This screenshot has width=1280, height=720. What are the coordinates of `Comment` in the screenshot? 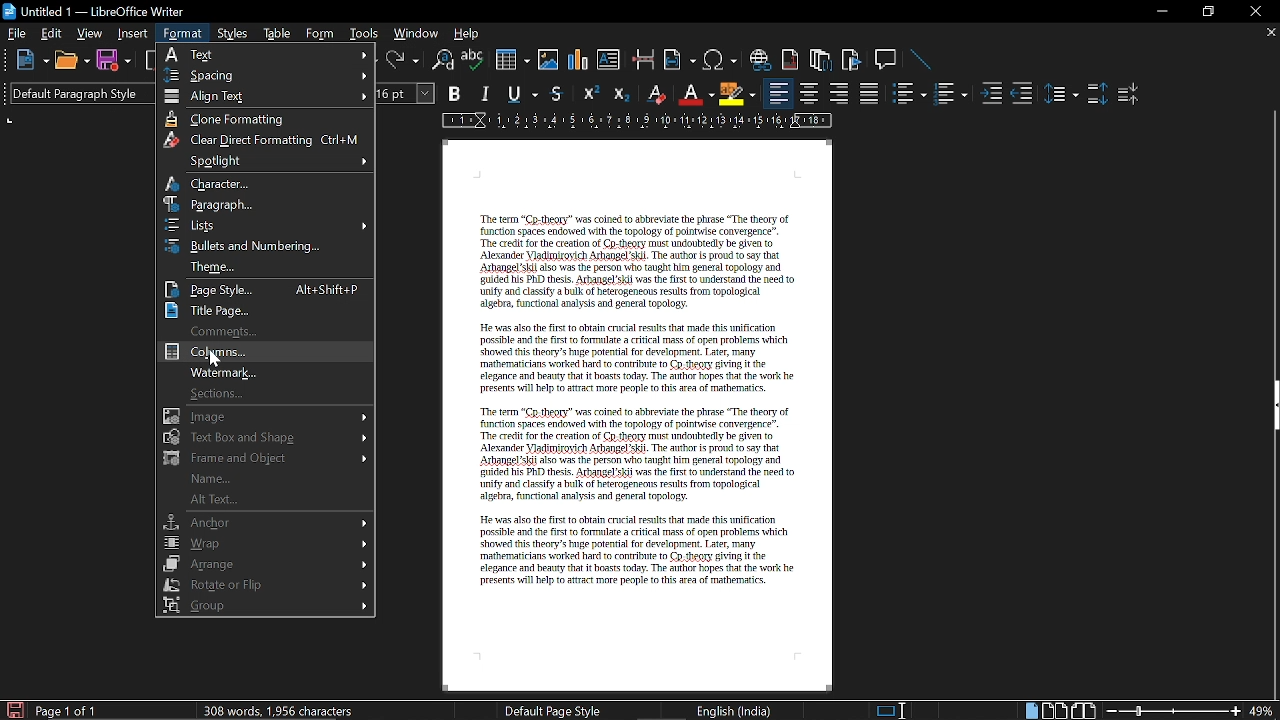 It's located at (266, 329).